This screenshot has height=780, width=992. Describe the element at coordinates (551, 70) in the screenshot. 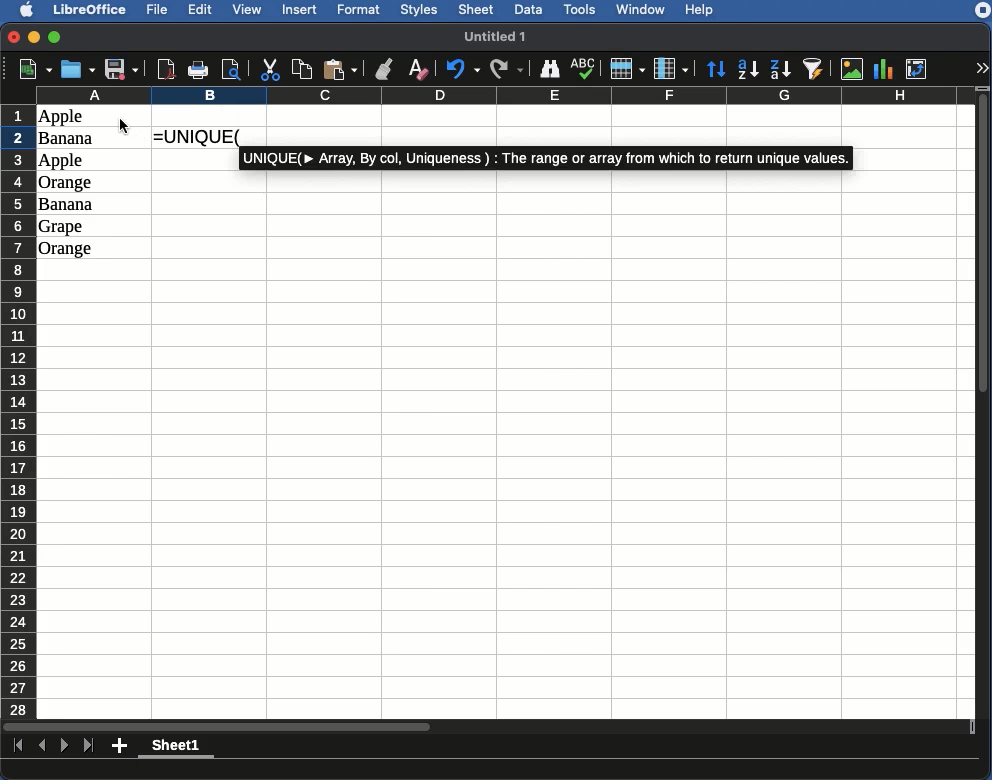

I see `Finder` at that location.